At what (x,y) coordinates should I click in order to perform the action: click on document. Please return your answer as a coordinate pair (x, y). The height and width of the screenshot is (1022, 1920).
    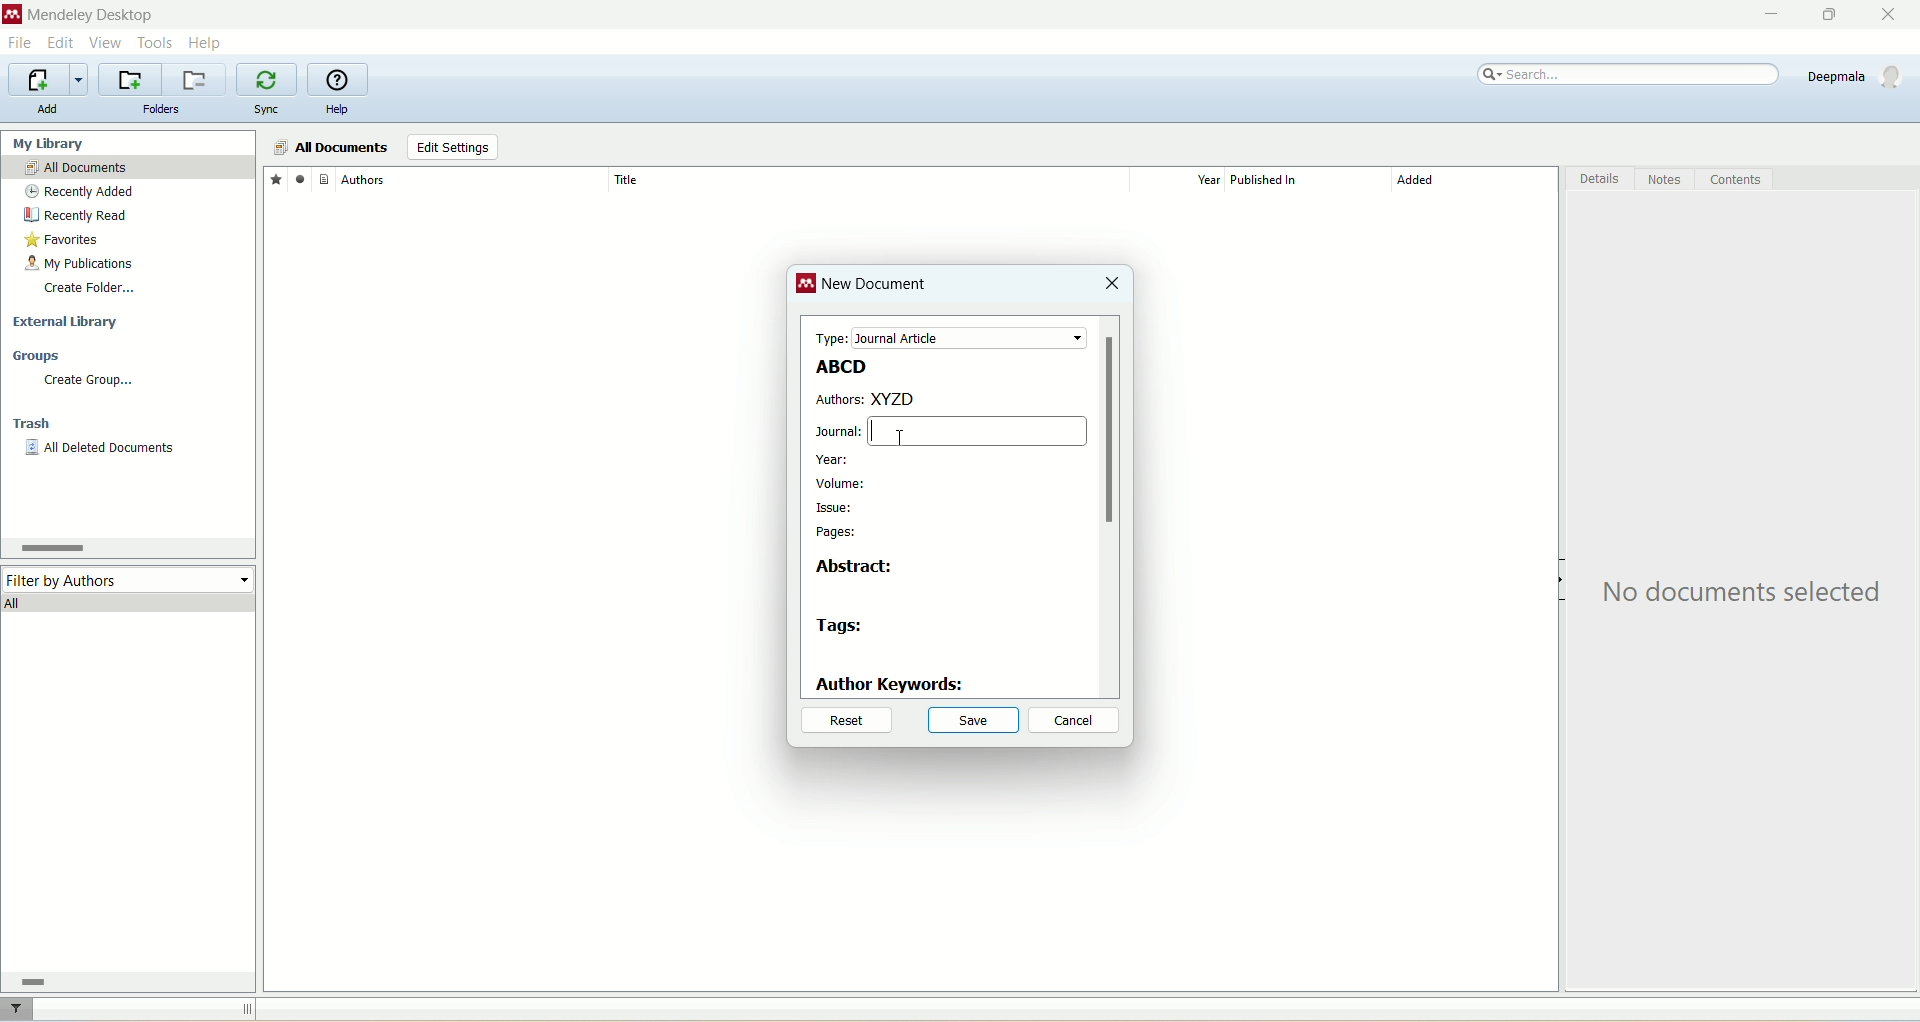
    Looking at the image, I should click on (324, 178).